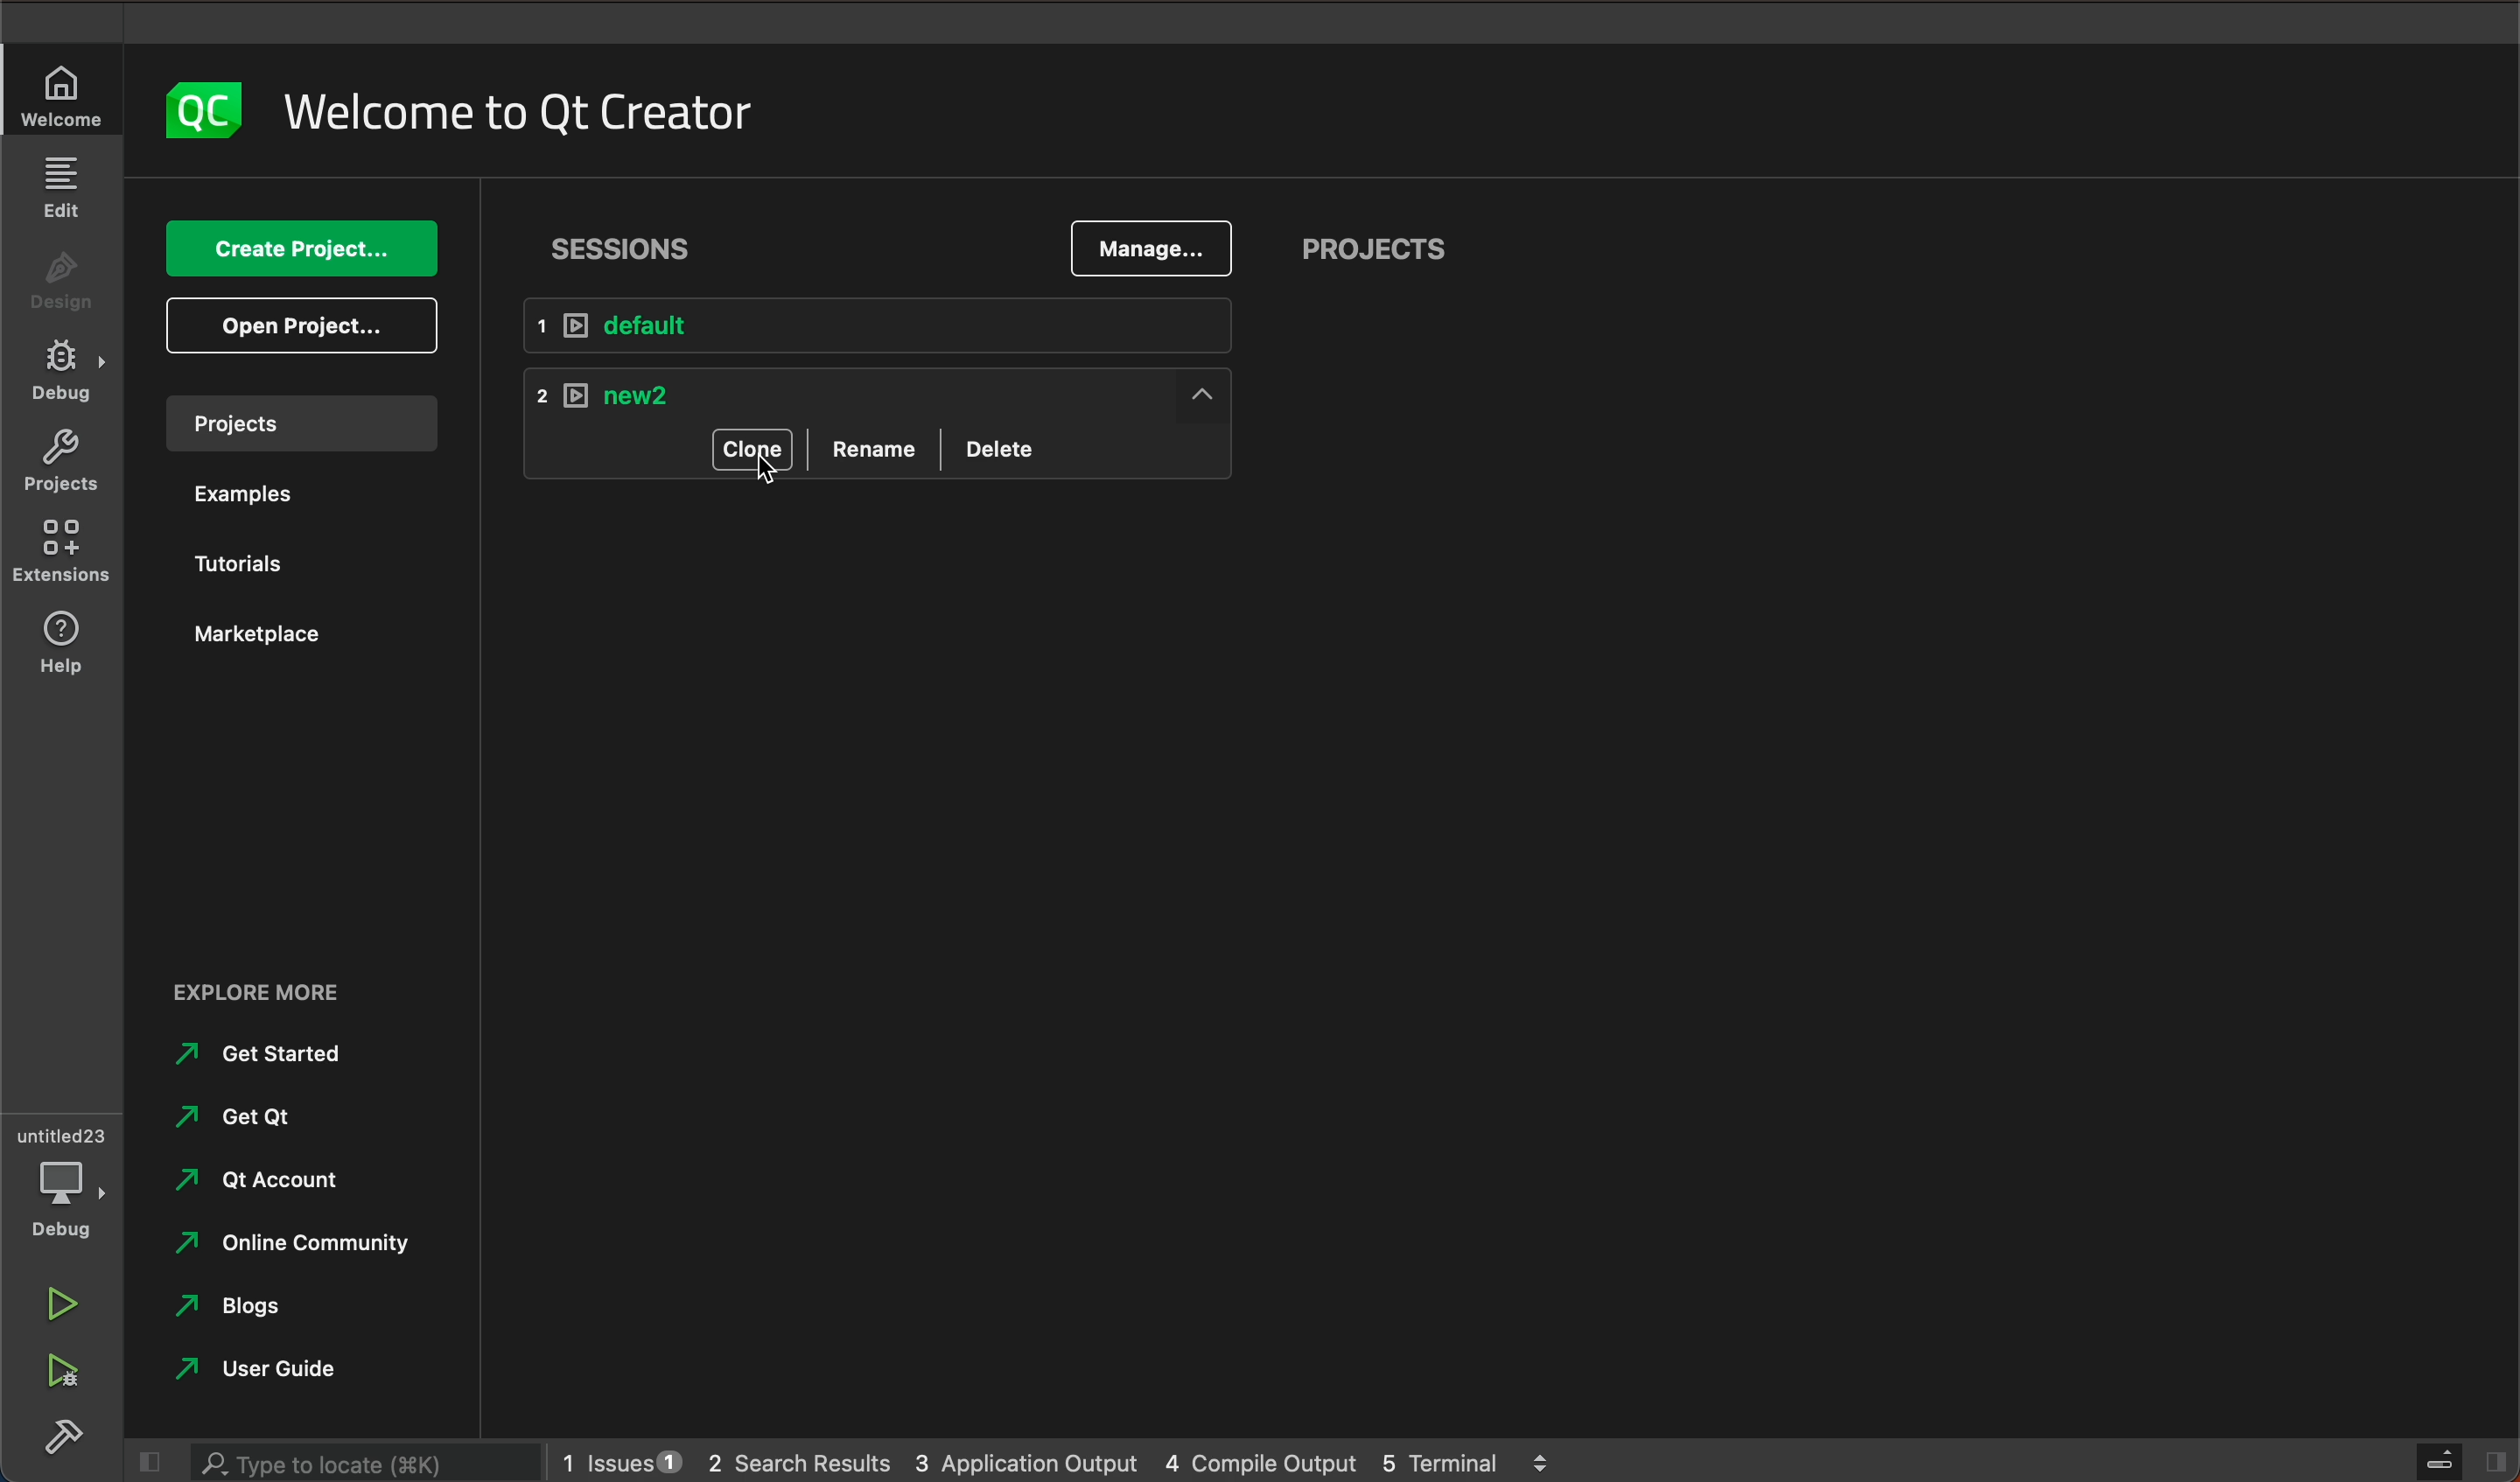  What do you see at coordinates (284, 1367) in the screenshot?
I see `user guide` at bounding box center [284, 1367].